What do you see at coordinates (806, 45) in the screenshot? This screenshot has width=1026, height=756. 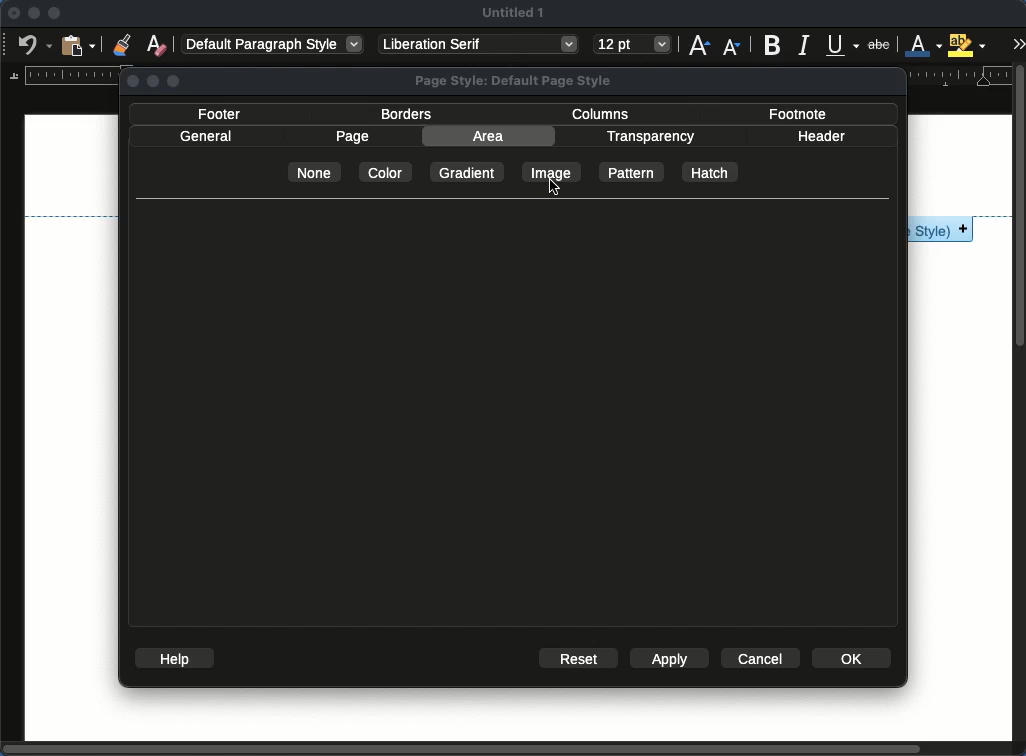 I see `italics` at bounding box center [806, 45].